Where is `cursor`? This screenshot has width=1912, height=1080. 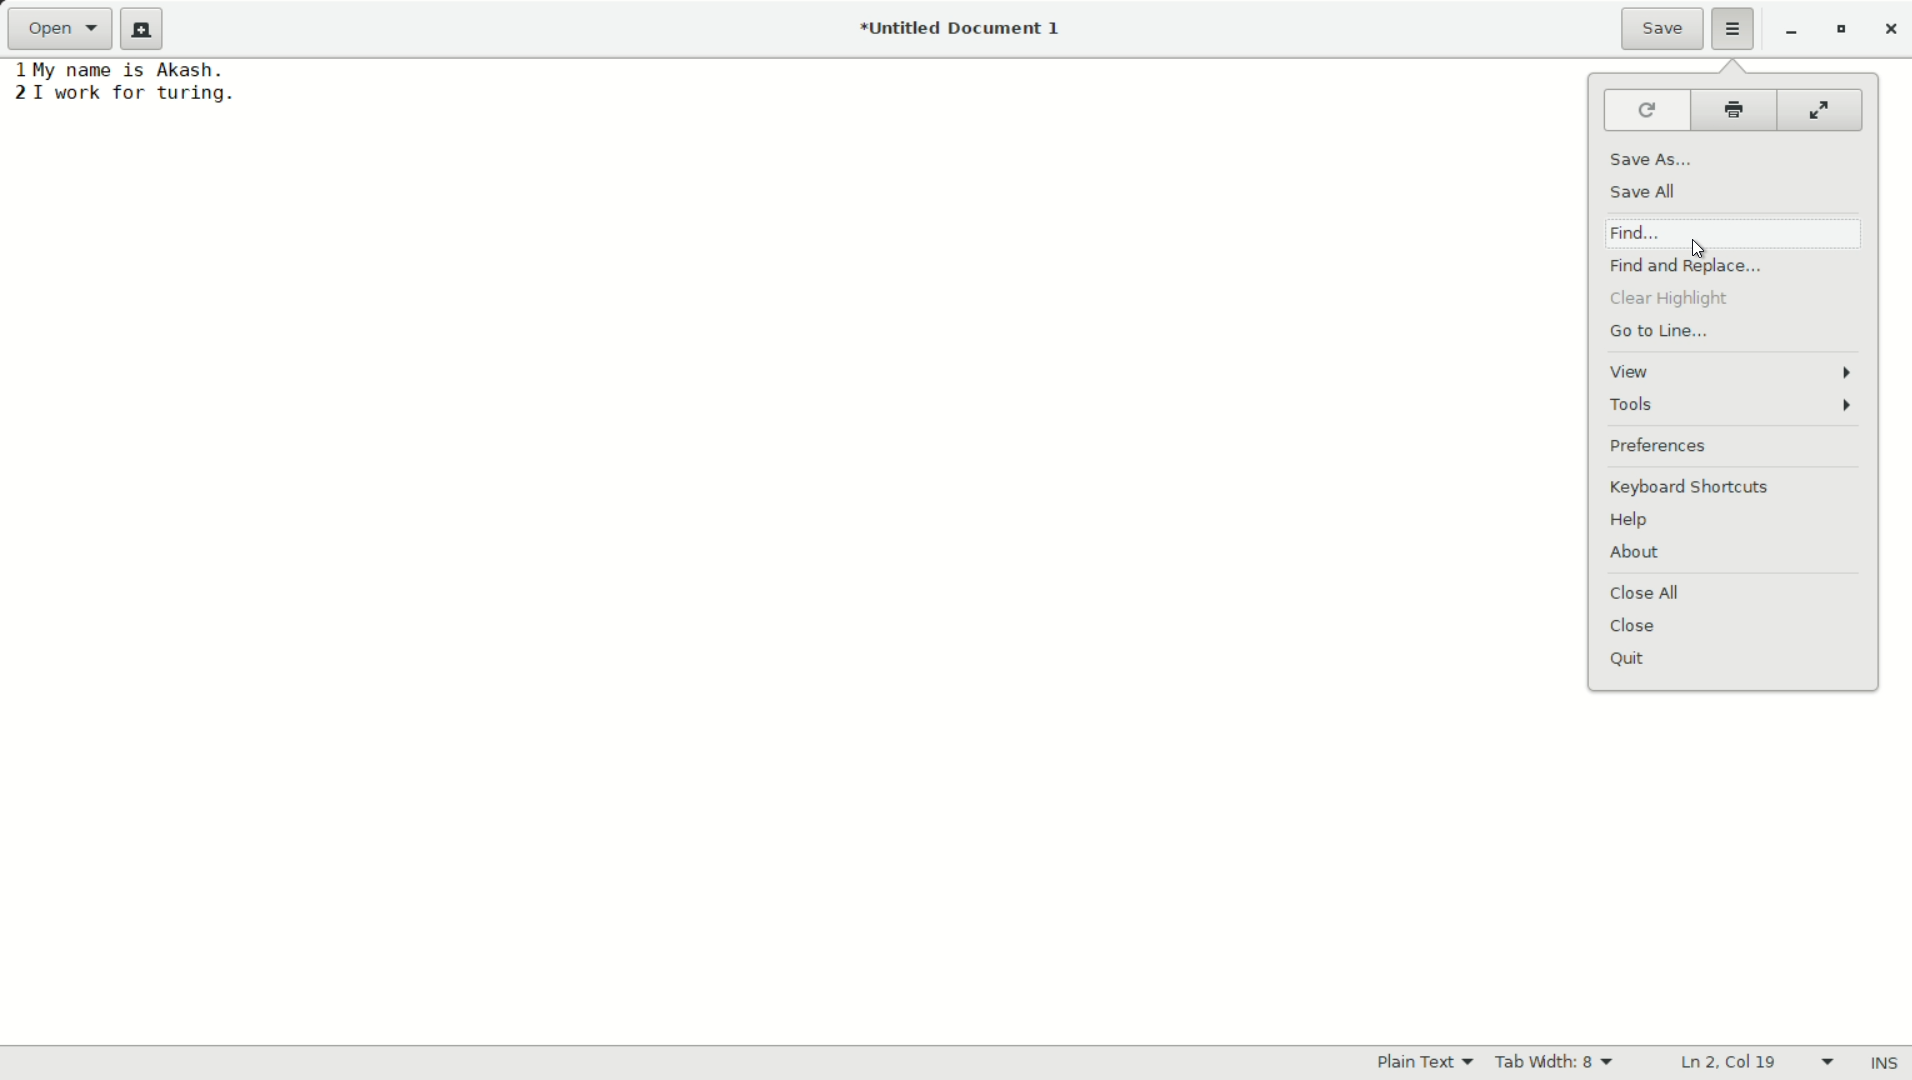
cursor is located at coordinates (1693, 246).